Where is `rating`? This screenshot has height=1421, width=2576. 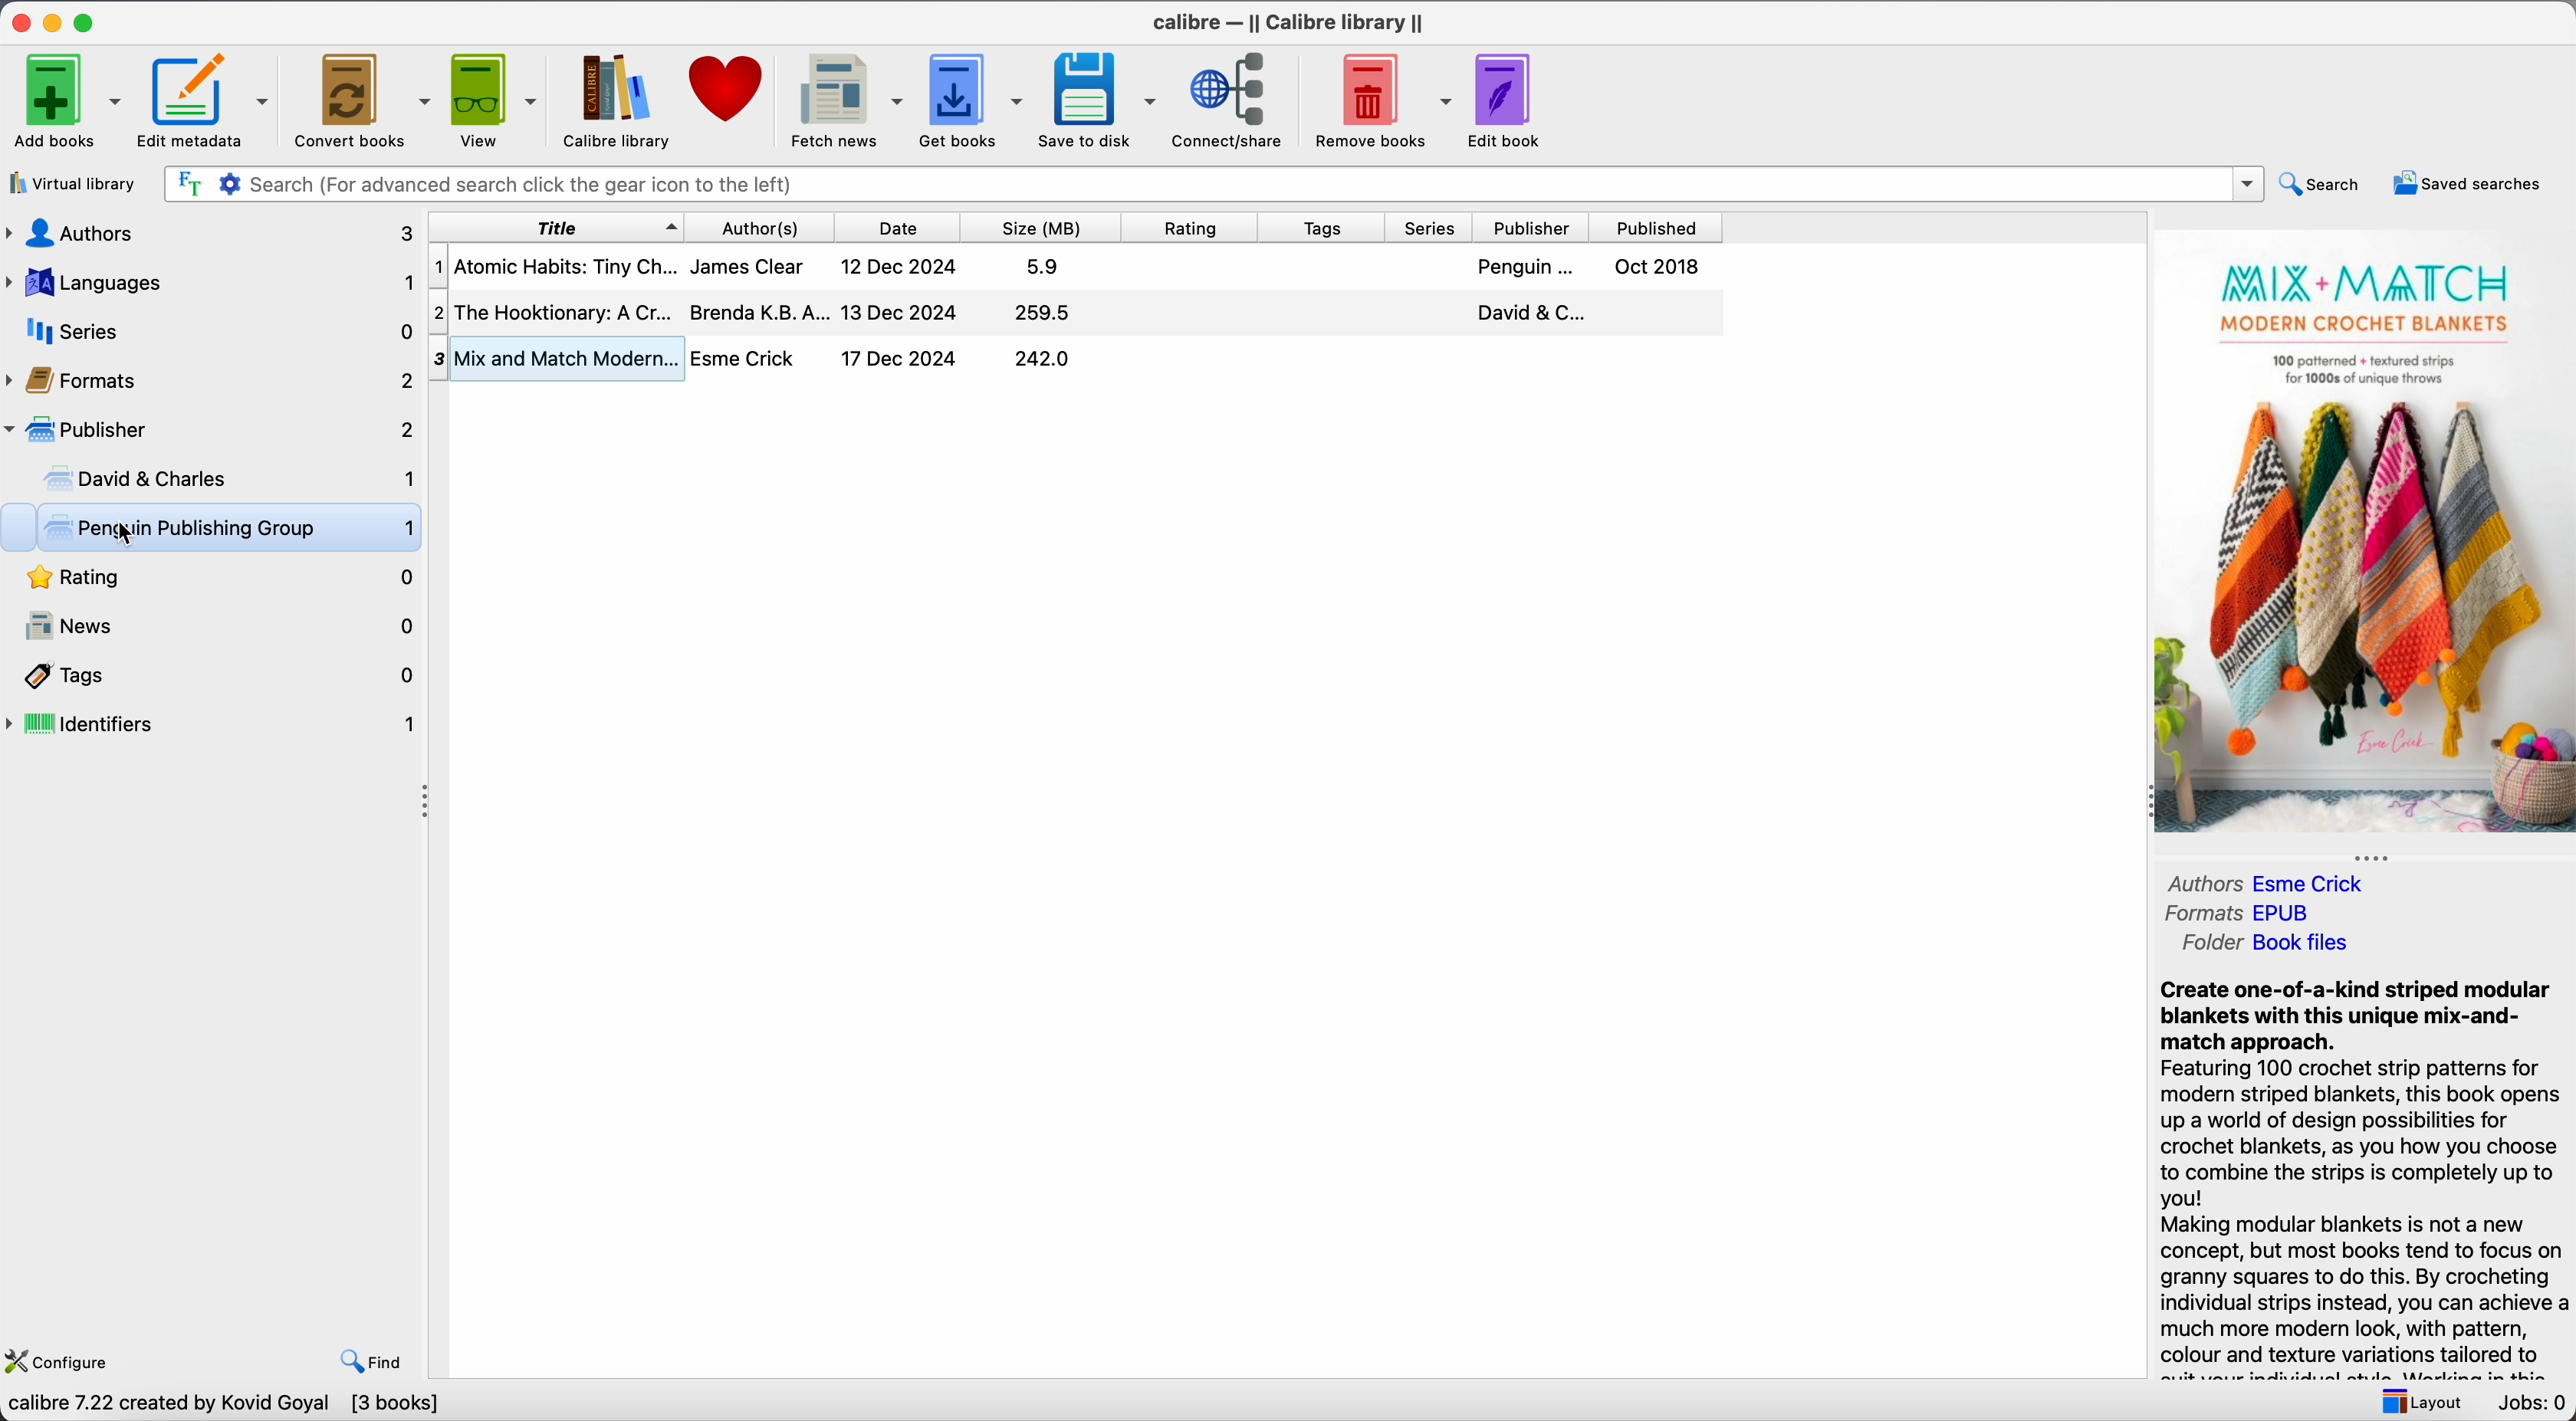 rating is located at coordinates (213, 580).